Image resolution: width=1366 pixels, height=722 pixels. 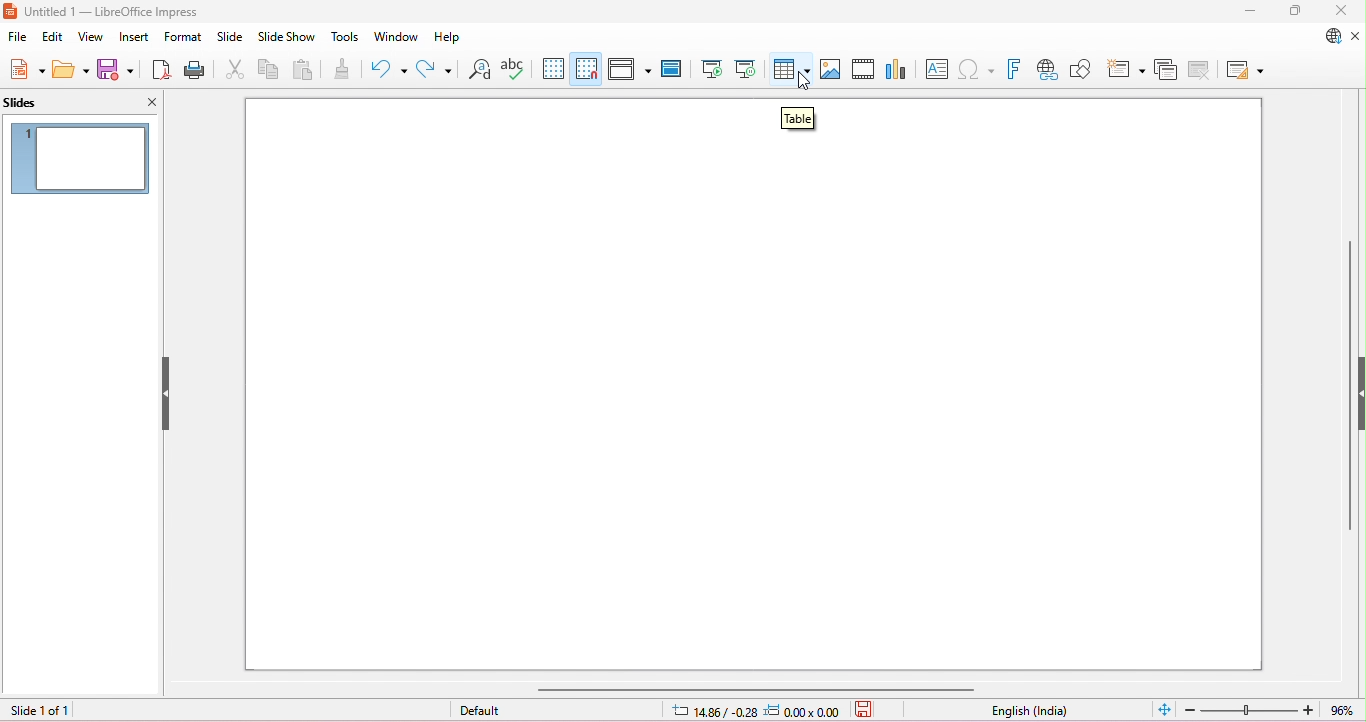 I want to click on cursor, so click(x=804, y=83).